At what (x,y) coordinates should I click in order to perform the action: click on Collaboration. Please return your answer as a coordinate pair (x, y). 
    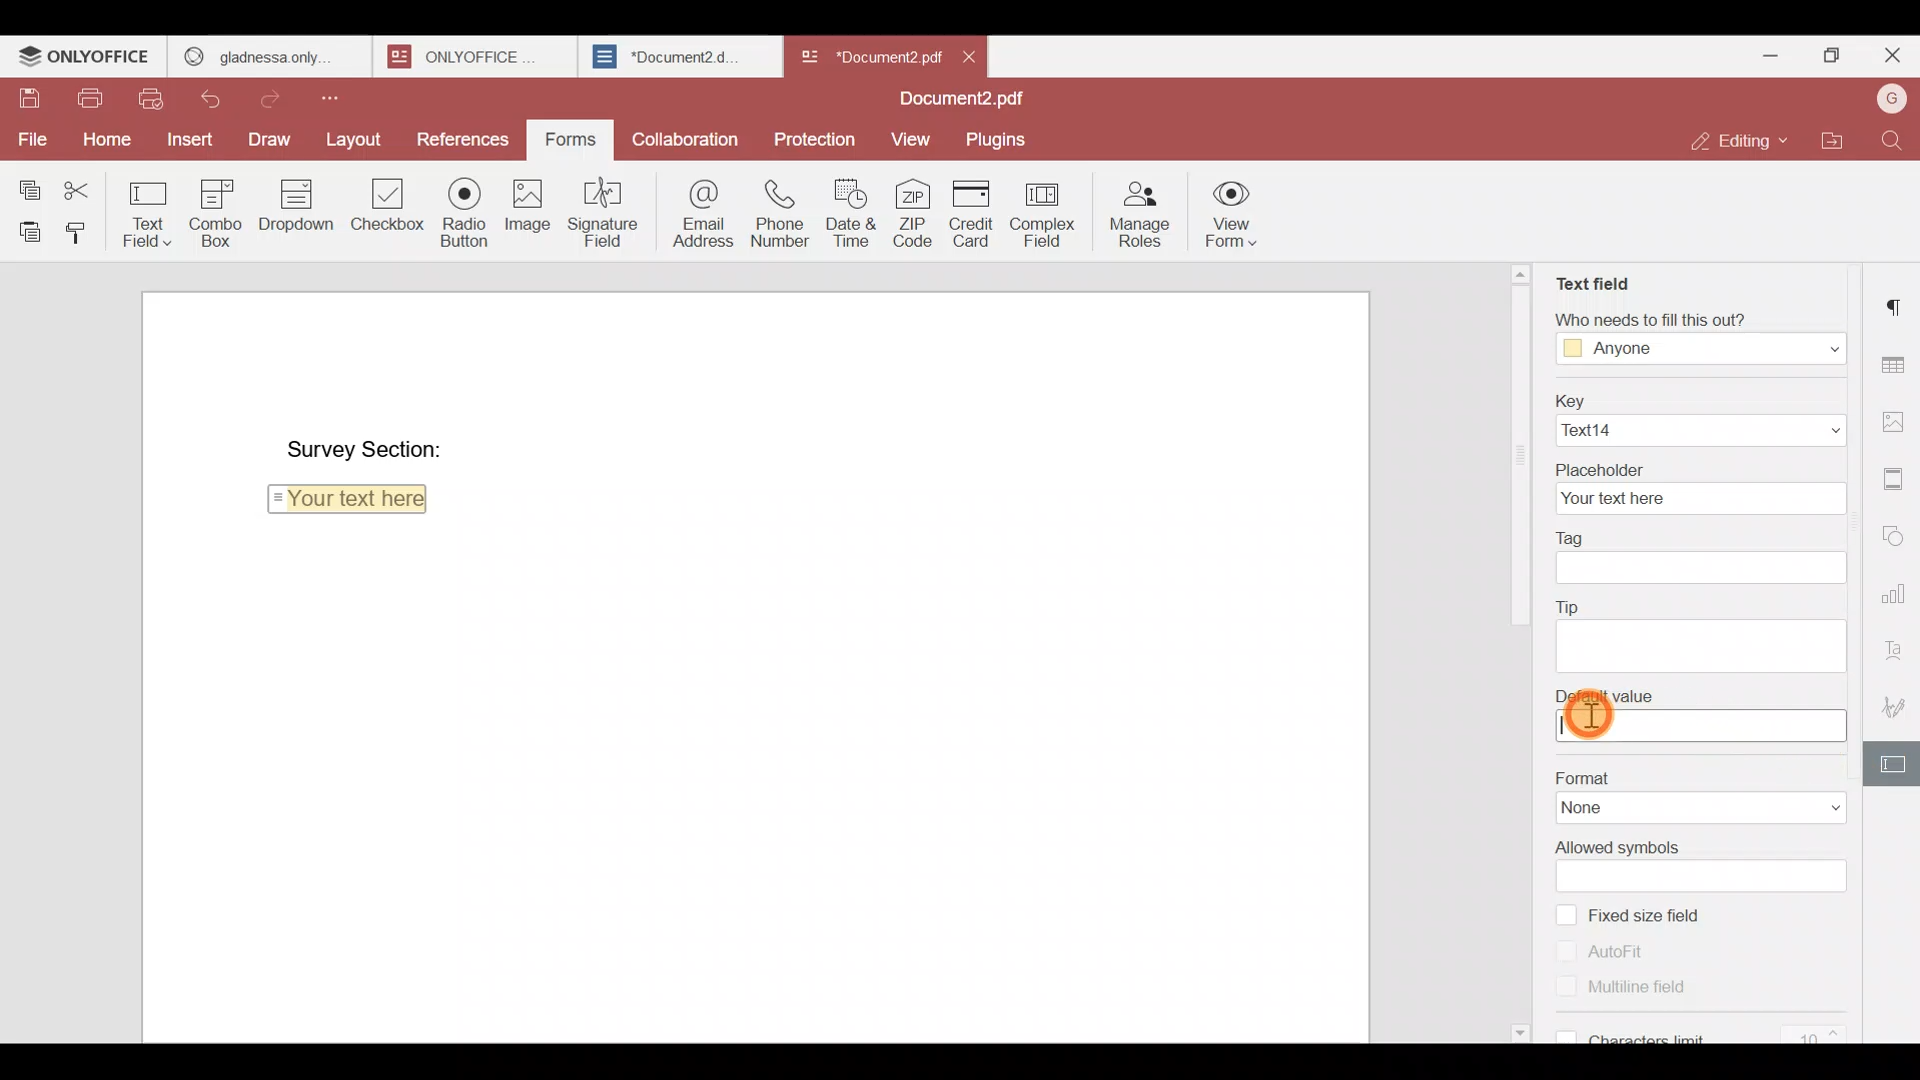
    Looking at the image, I should click on (689, 143).